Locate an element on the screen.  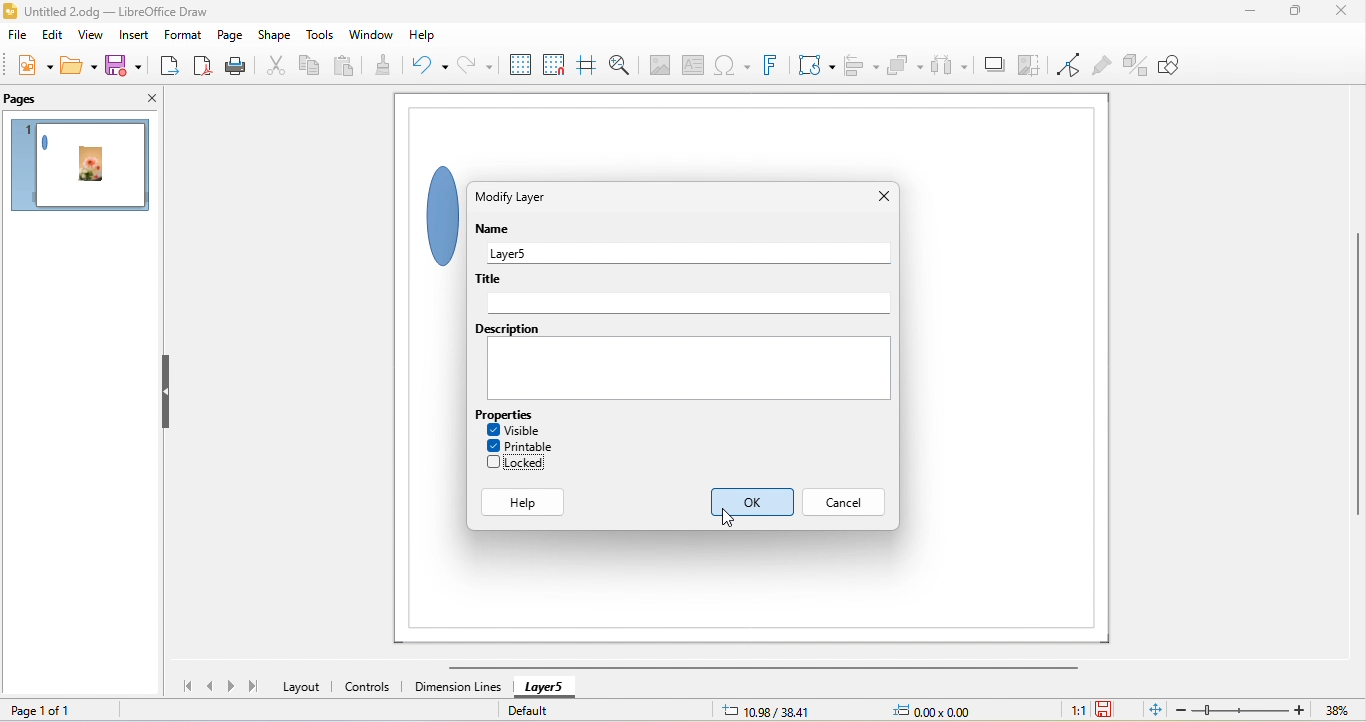
show gluepoint is located at coordinates (1103, 66).